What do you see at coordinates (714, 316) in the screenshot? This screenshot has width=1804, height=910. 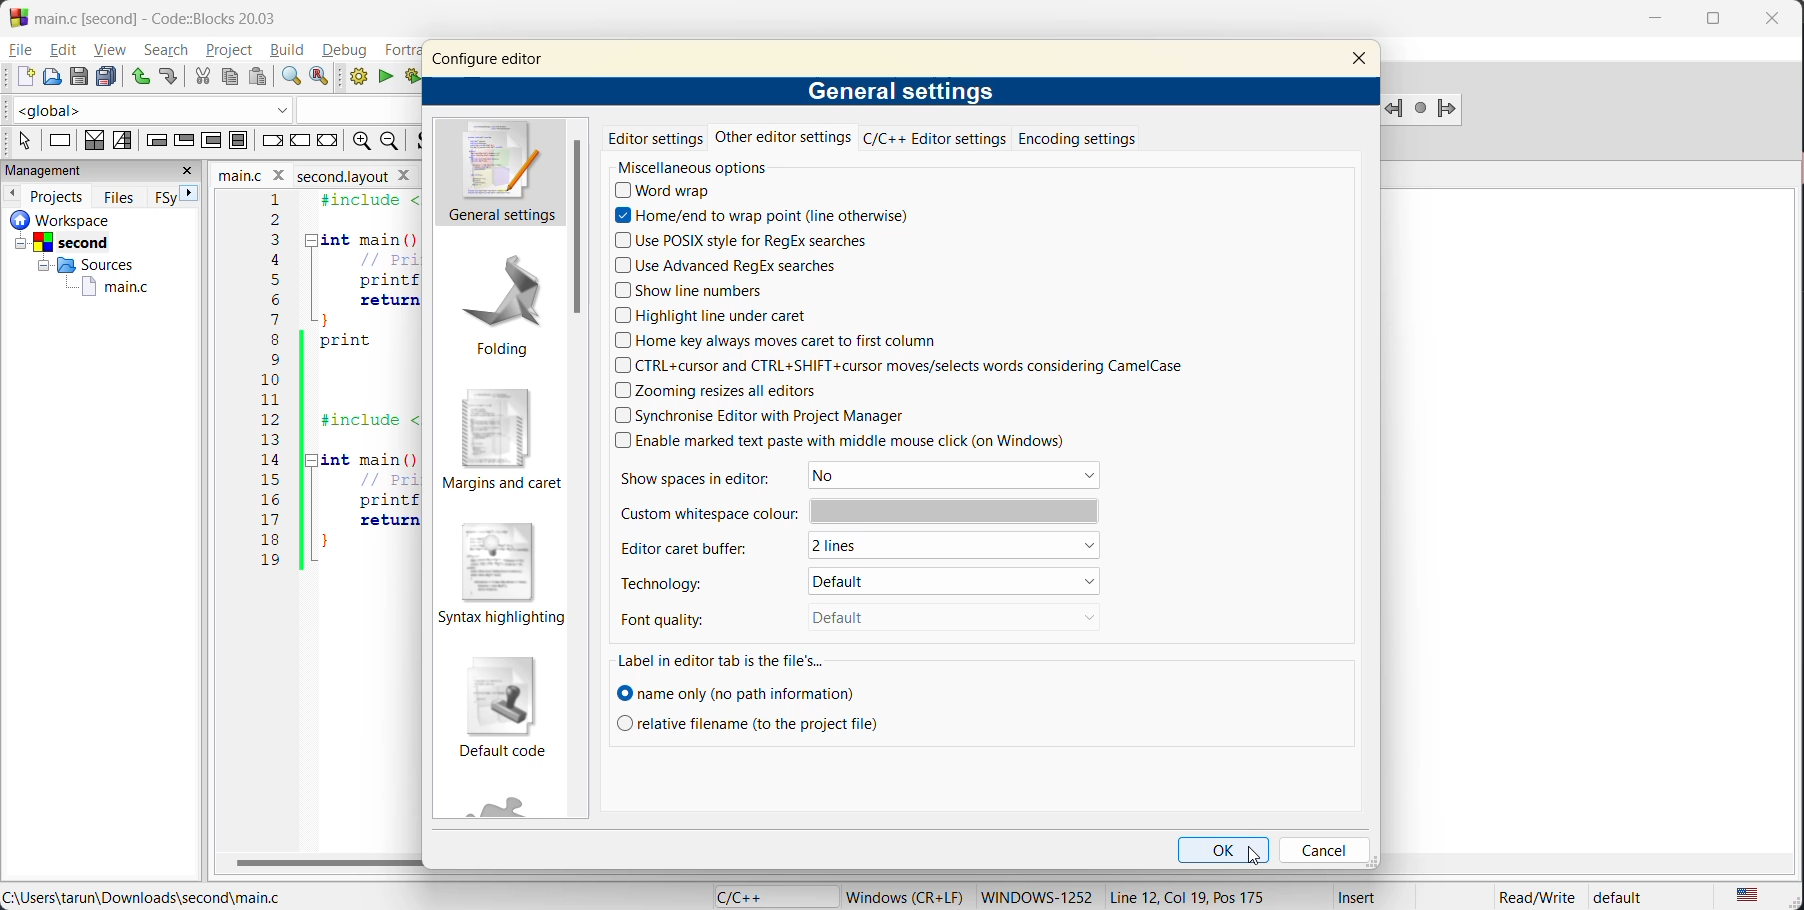 I see `highlight line under caret` at bounding box center [714, 316].